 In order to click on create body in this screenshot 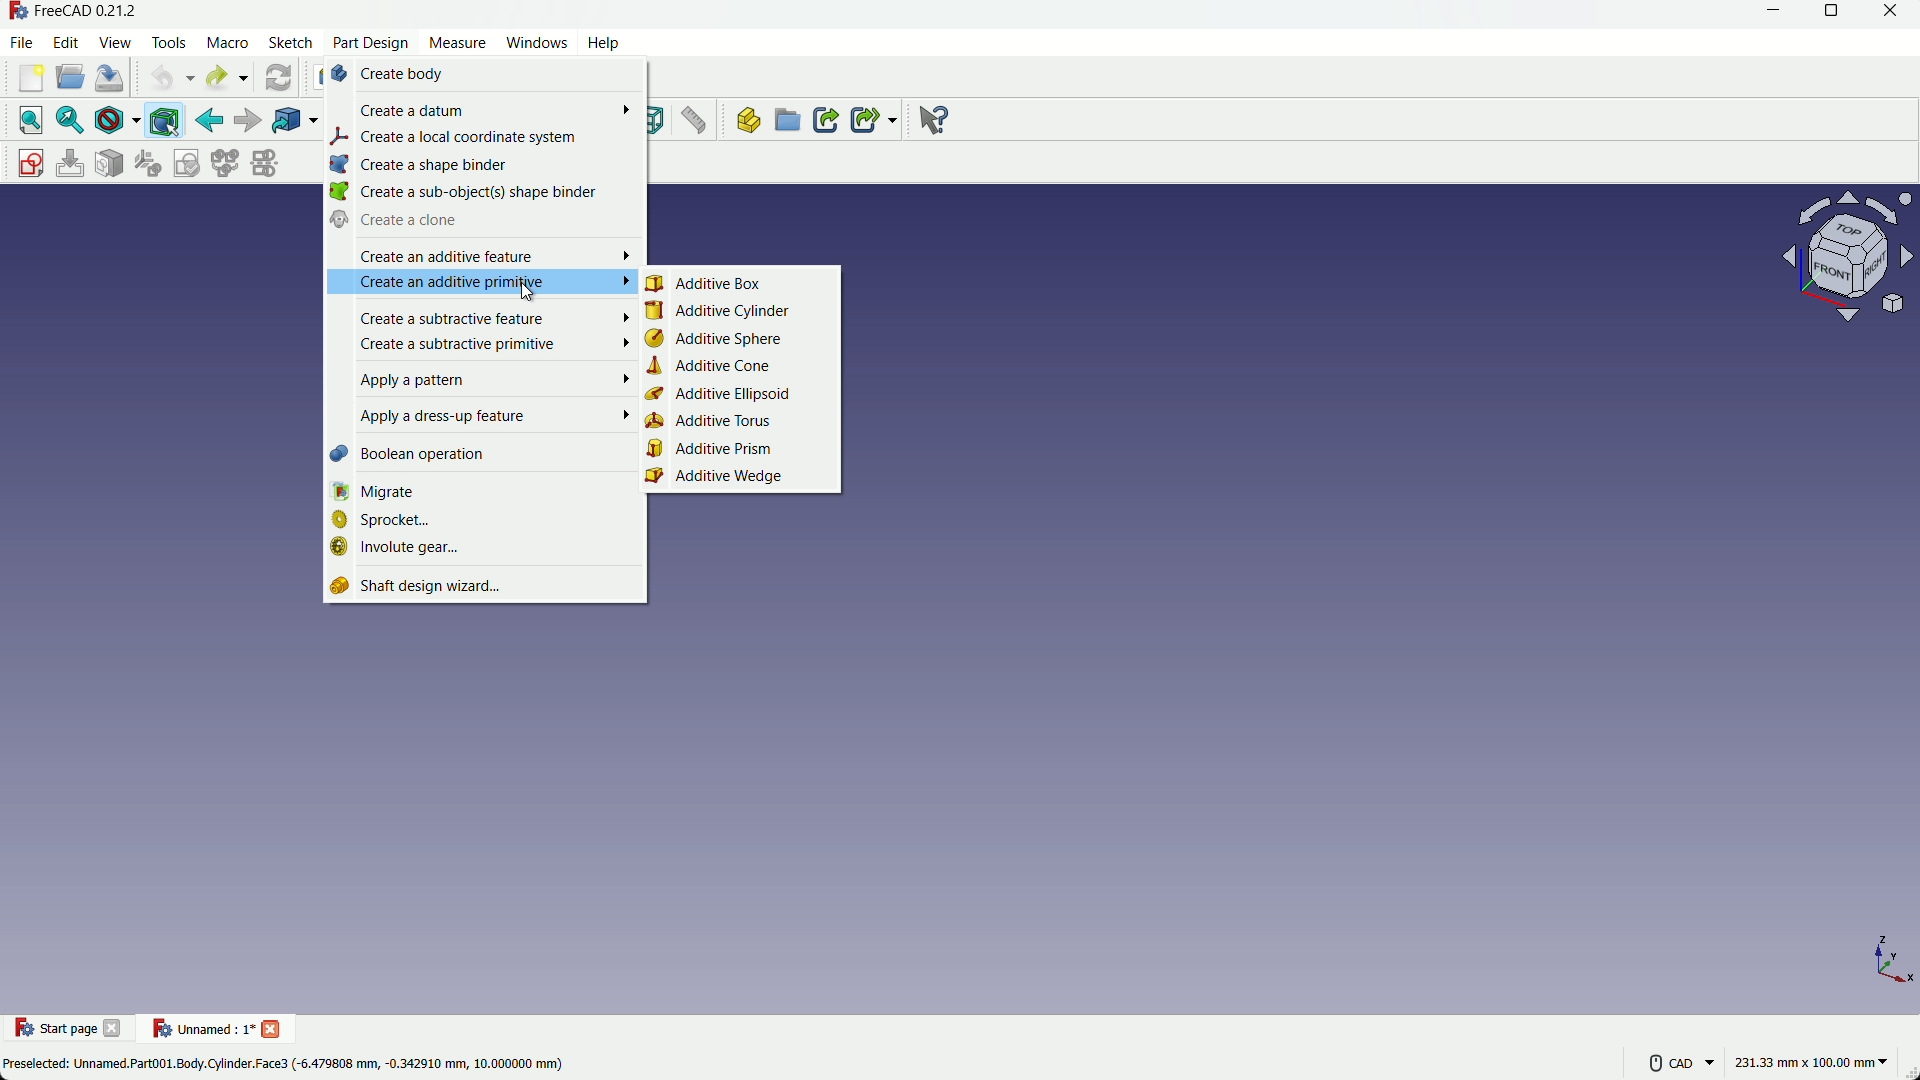, I will do `click(487, 76)`.